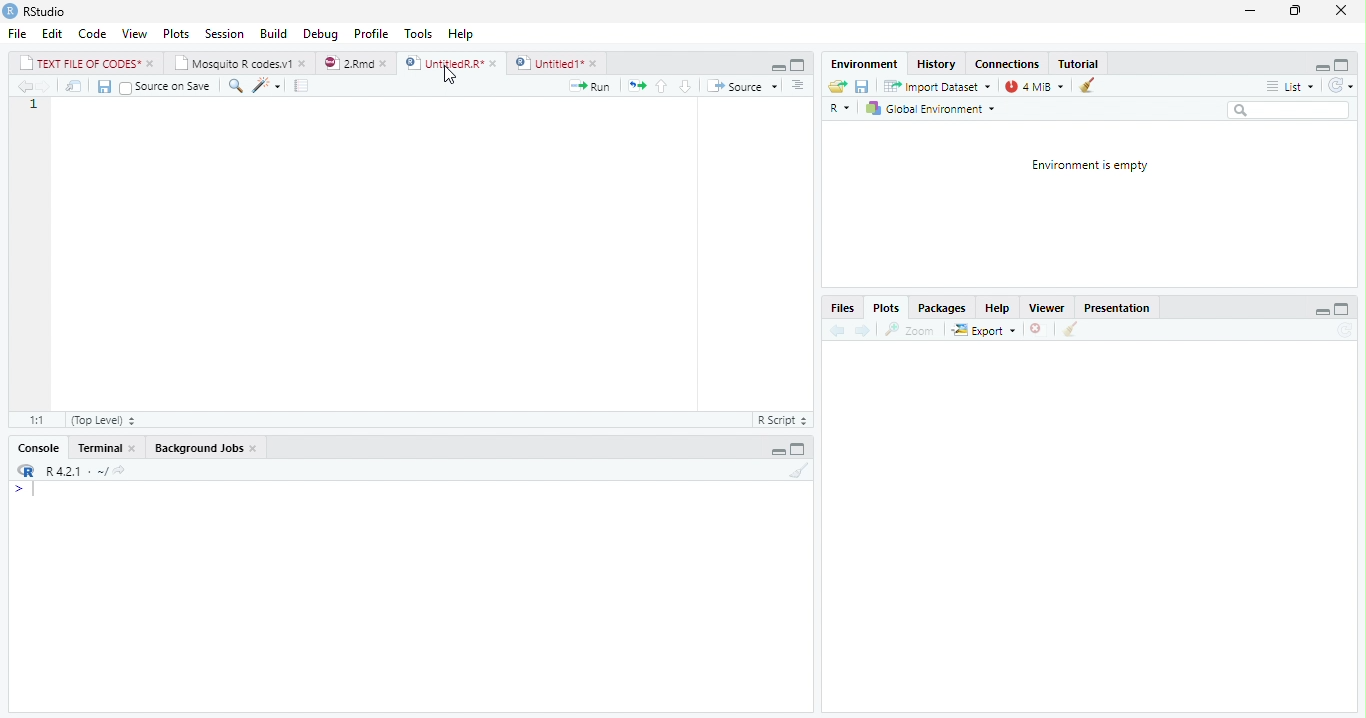 Image resolution: width=1366 pixels, height=718 pixels. What do you see at coordinates (26, 492) in the screenshot?
I see `typing cursor` at bounding box center [26, 492].